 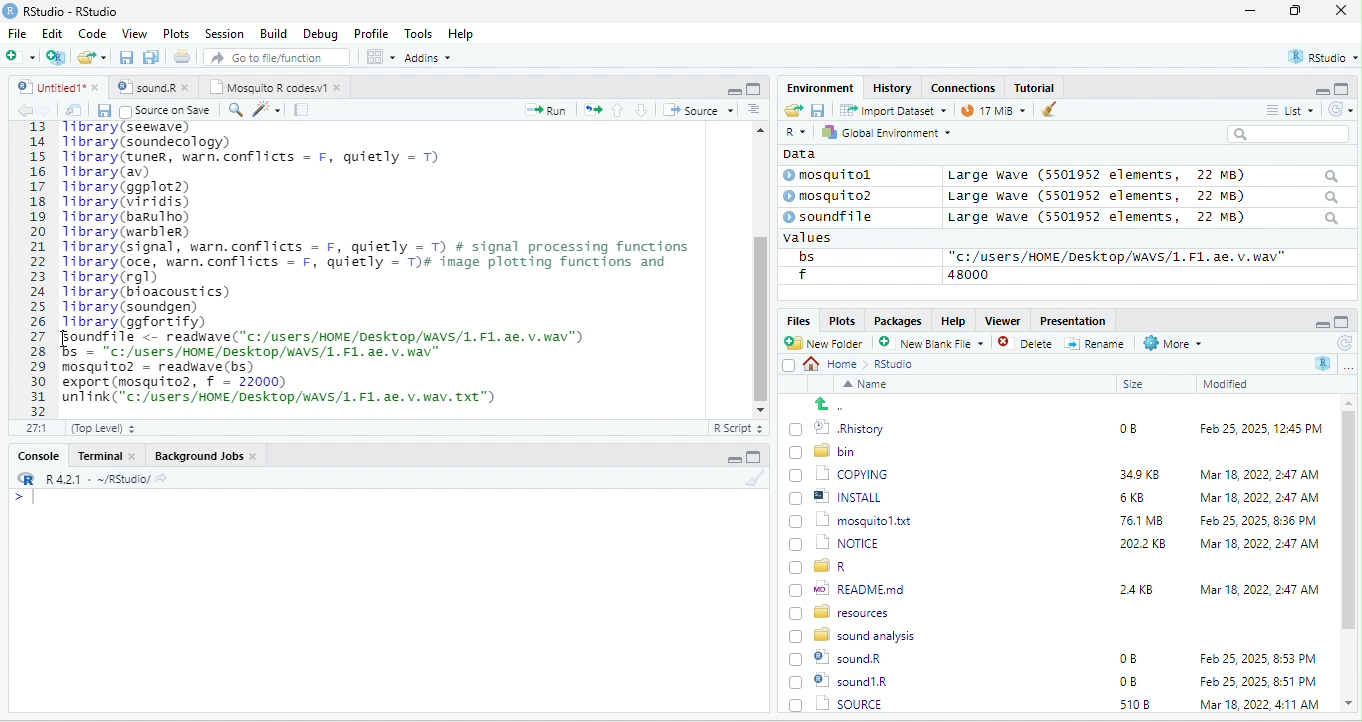 I want to click on ” Go to file/function, so click(x=278, y=59).